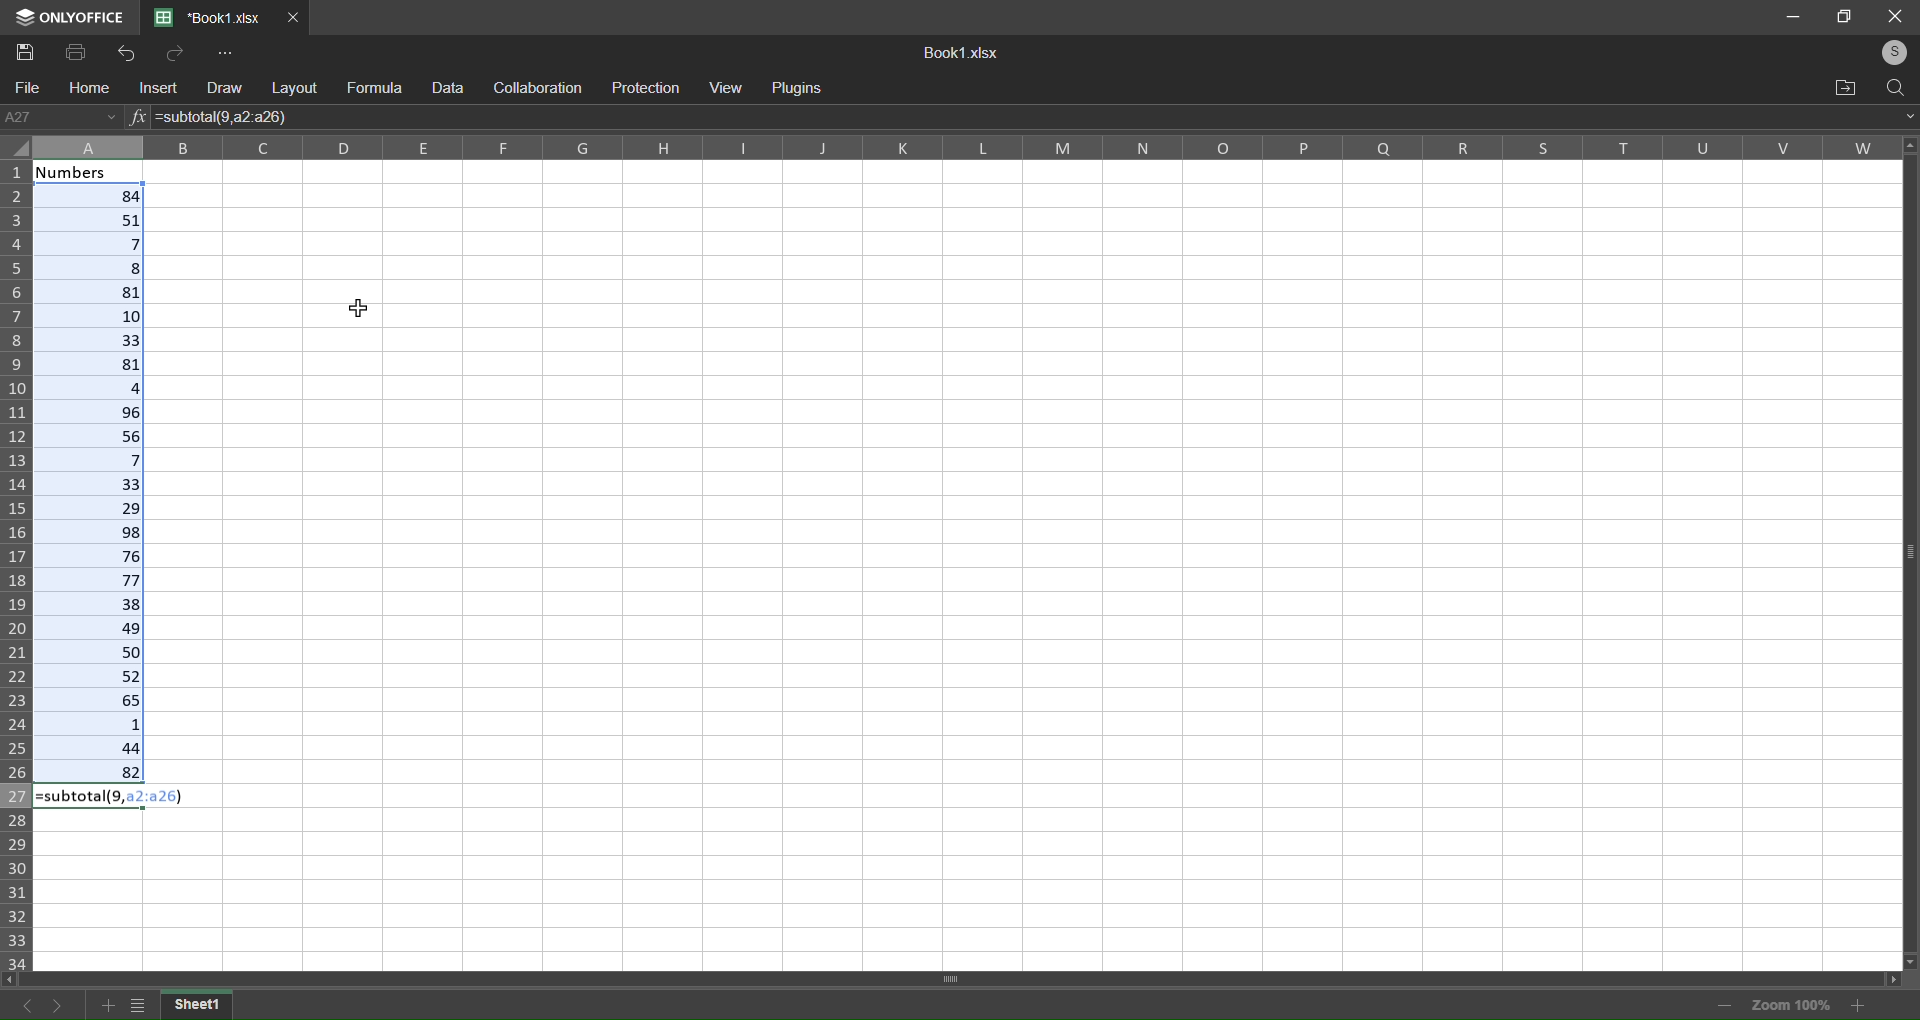 This screenshot has height=1020, width=1920. Describe the element at coordinates (27, 51) in the screenshot. I see `Save` at that location.